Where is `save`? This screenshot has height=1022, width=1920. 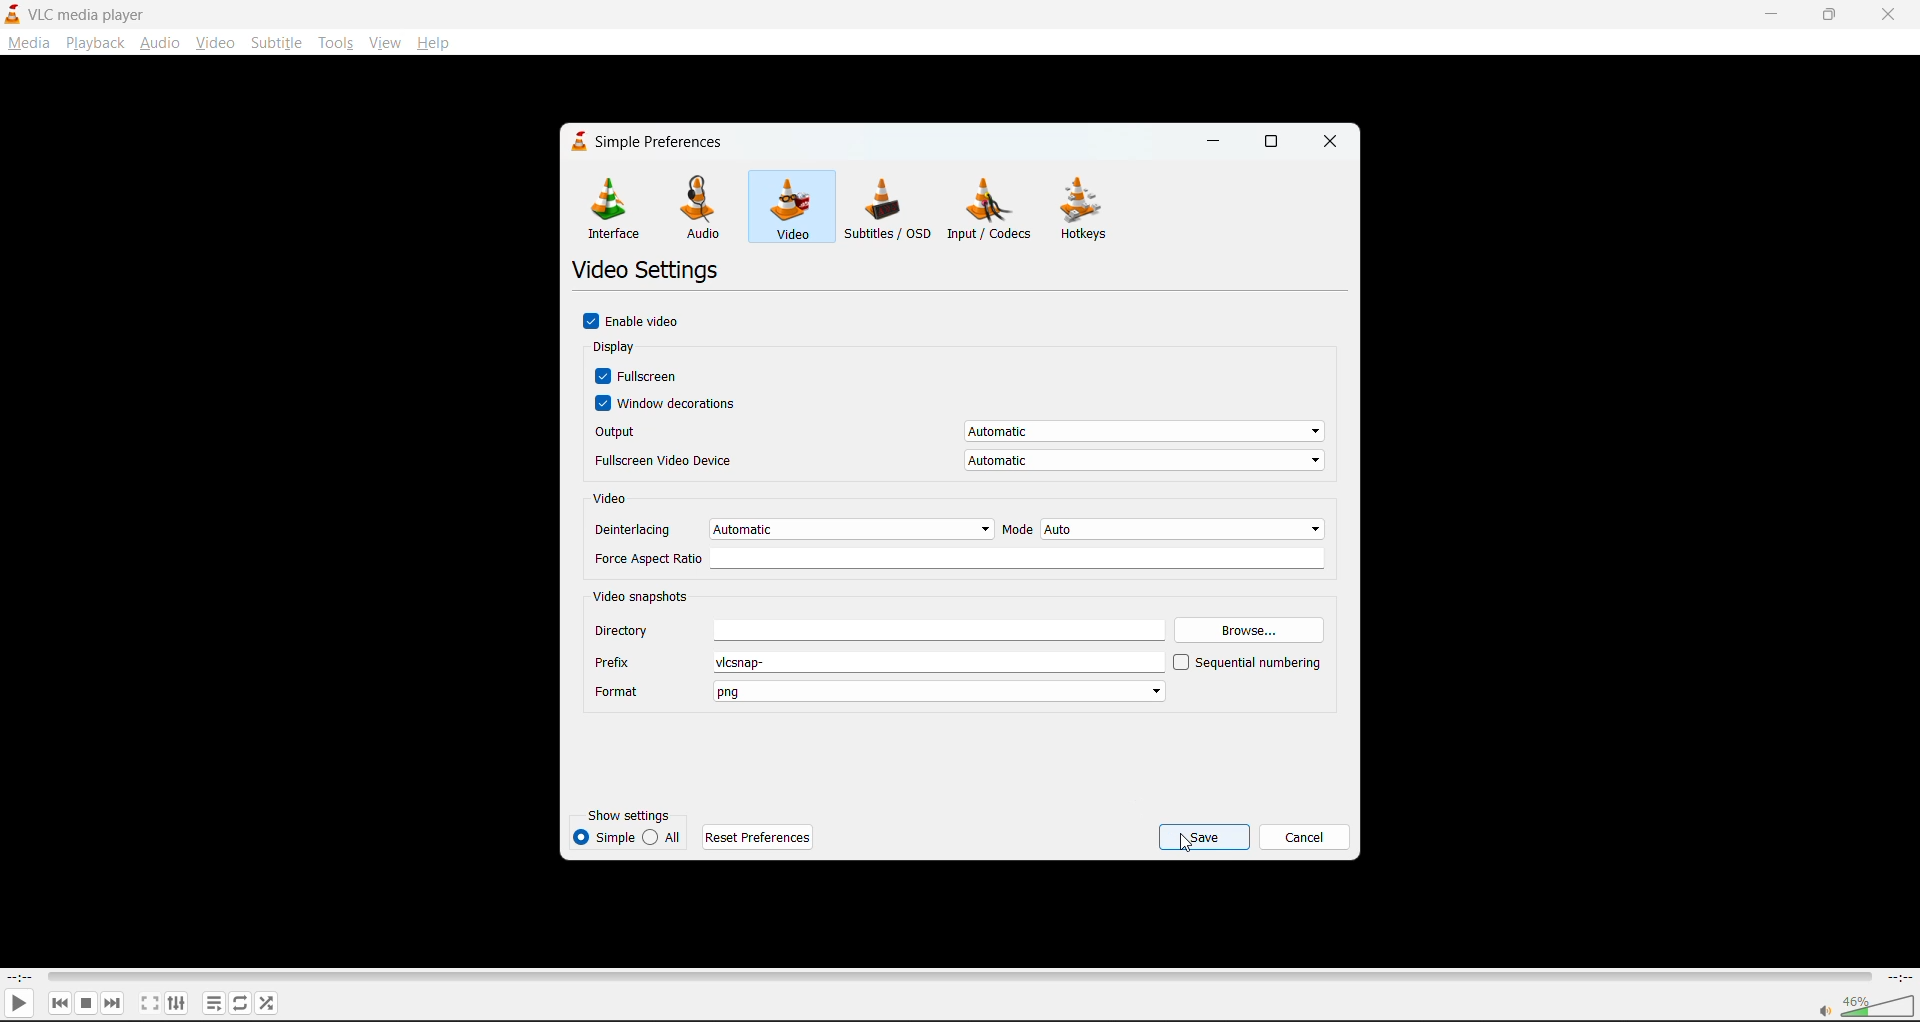 save is located at coordinates (1206, 837).